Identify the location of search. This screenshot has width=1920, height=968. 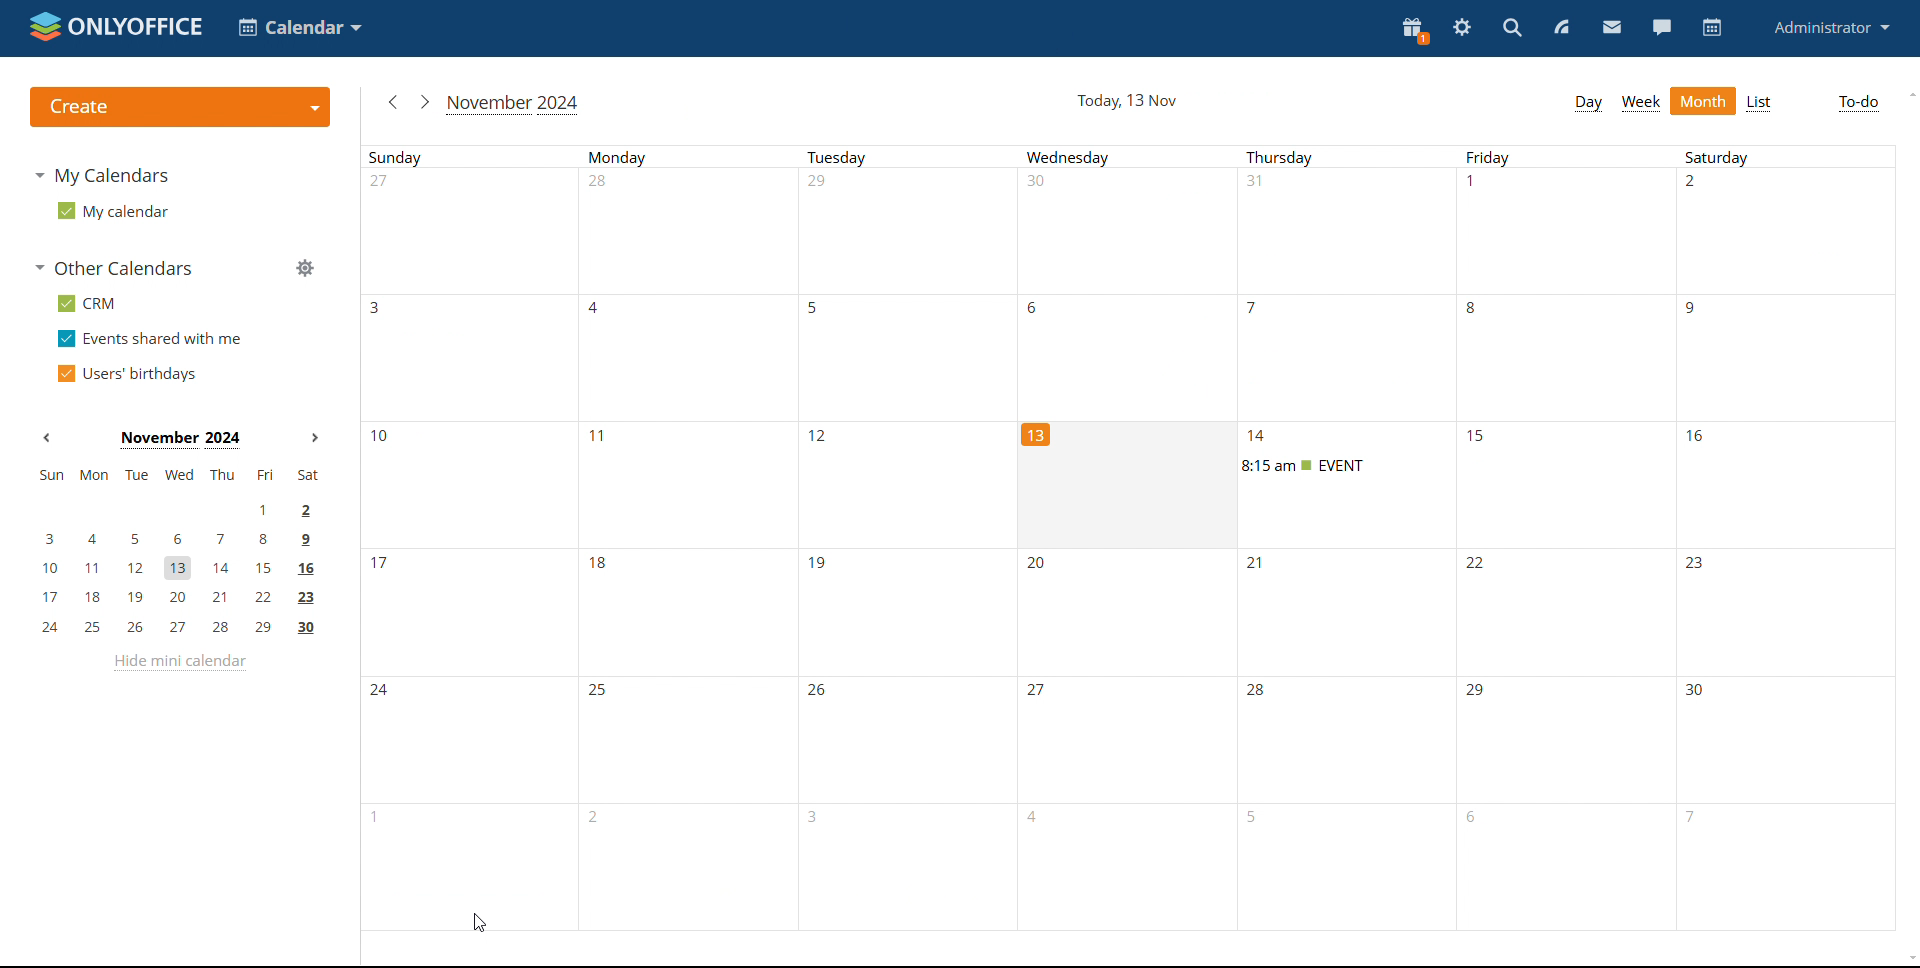
(1515, 29).